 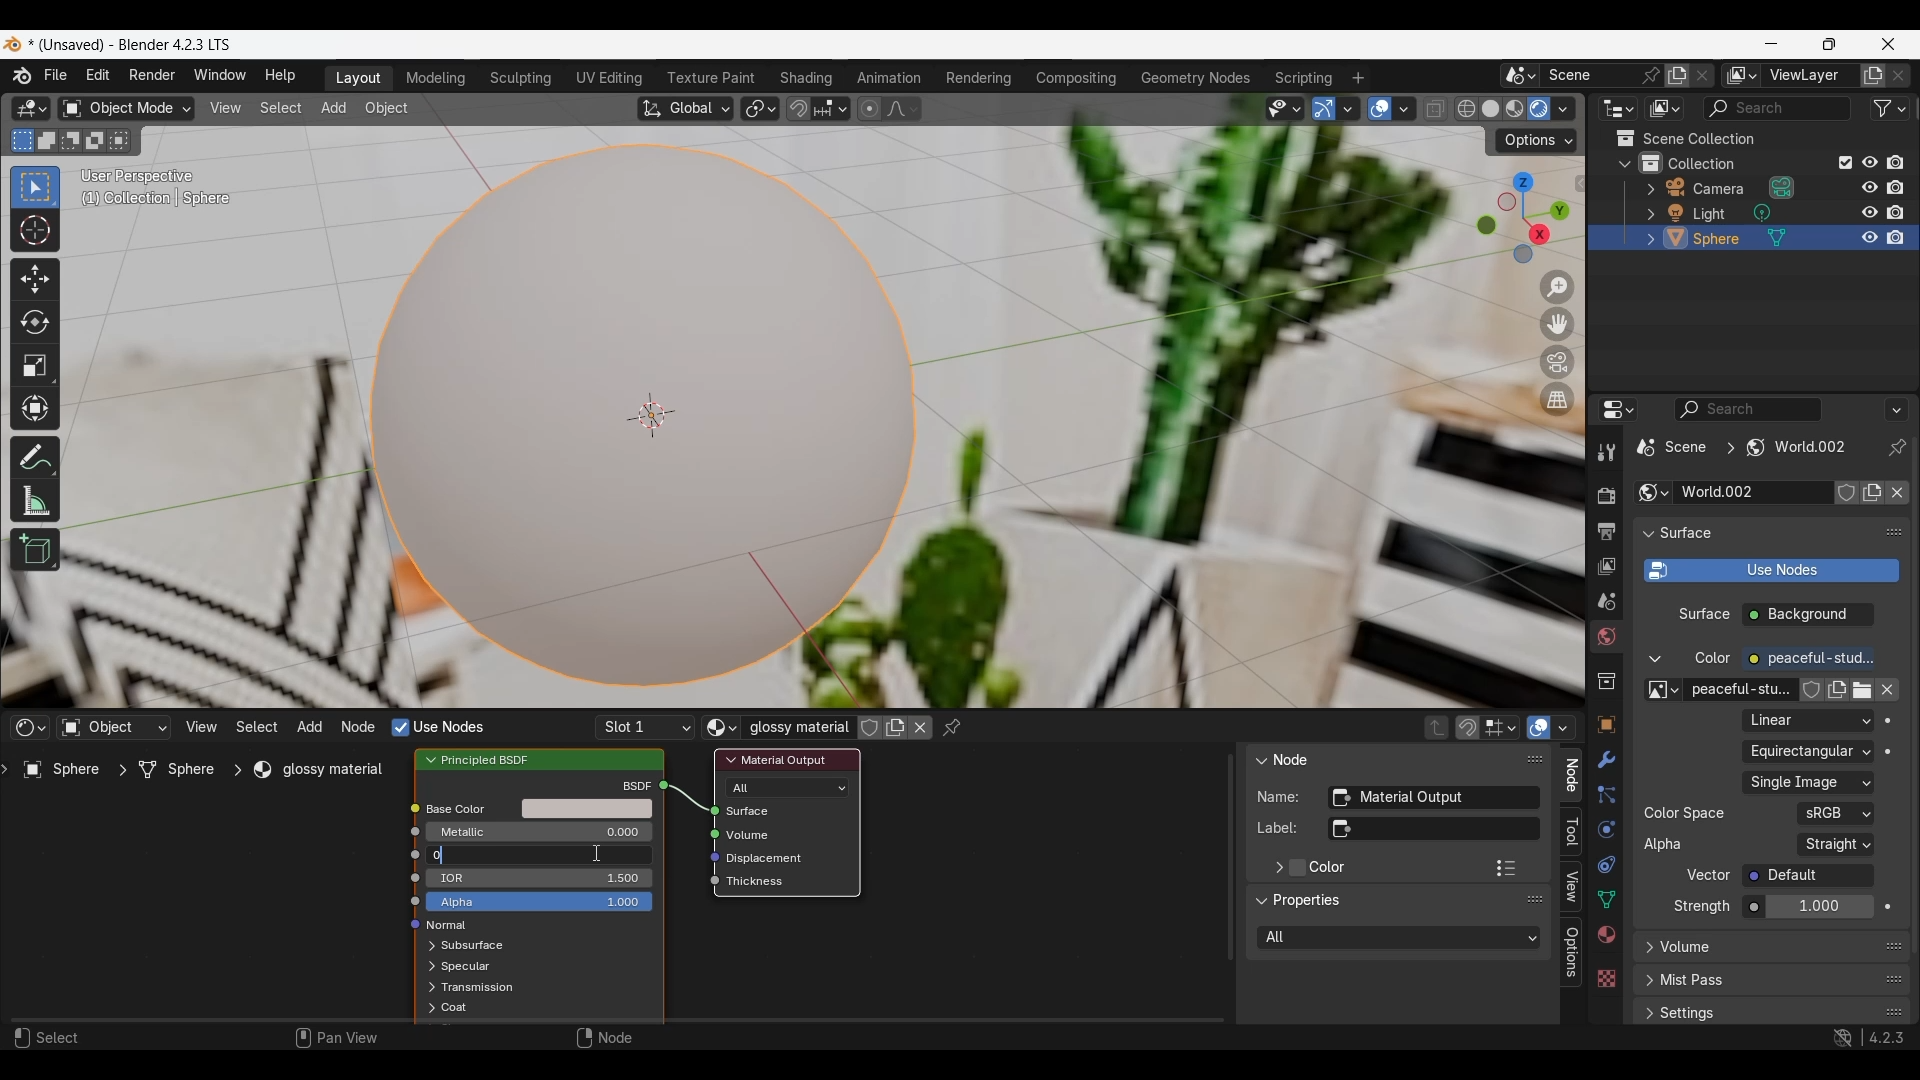 I want to click on icon, so click(x=416, y=832).